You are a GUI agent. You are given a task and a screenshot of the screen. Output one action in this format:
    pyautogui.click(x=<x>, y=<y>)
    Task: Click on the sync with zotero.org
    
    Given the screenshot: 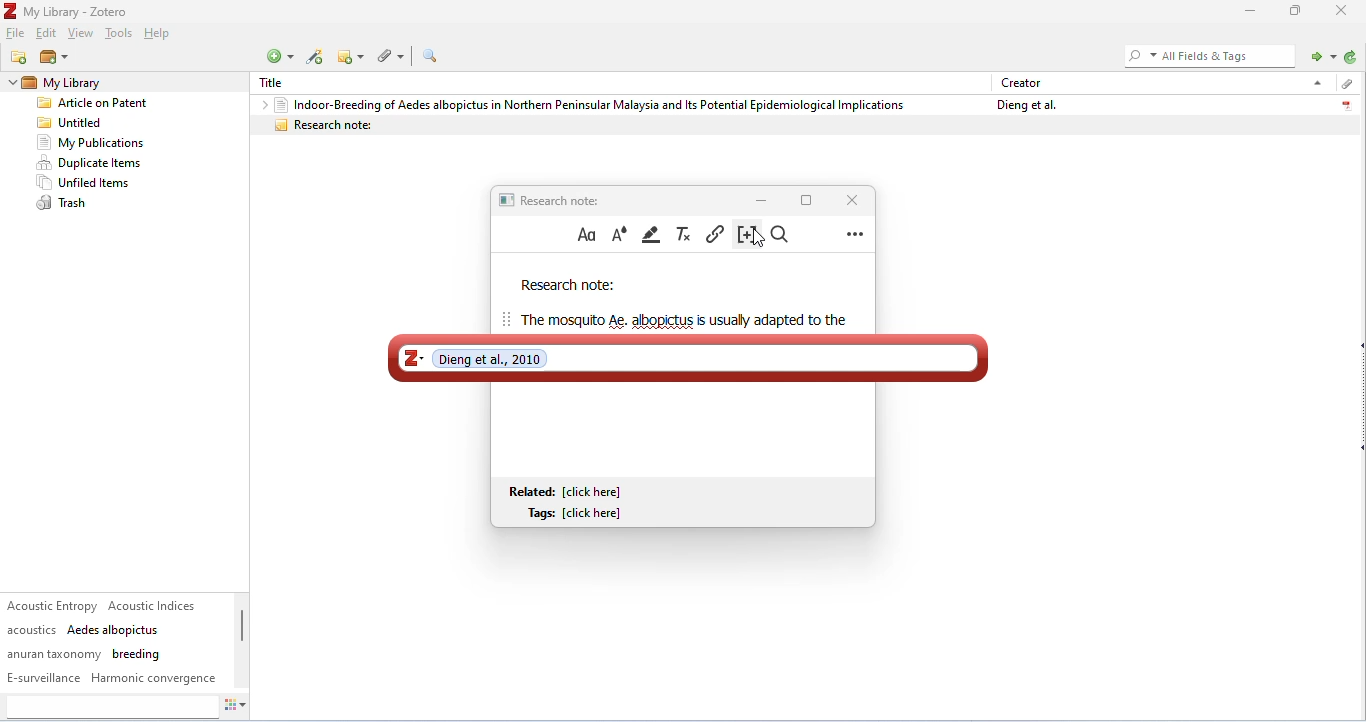 What is the action you would take?
    pyautogui.click(x=1351, y=57)
    